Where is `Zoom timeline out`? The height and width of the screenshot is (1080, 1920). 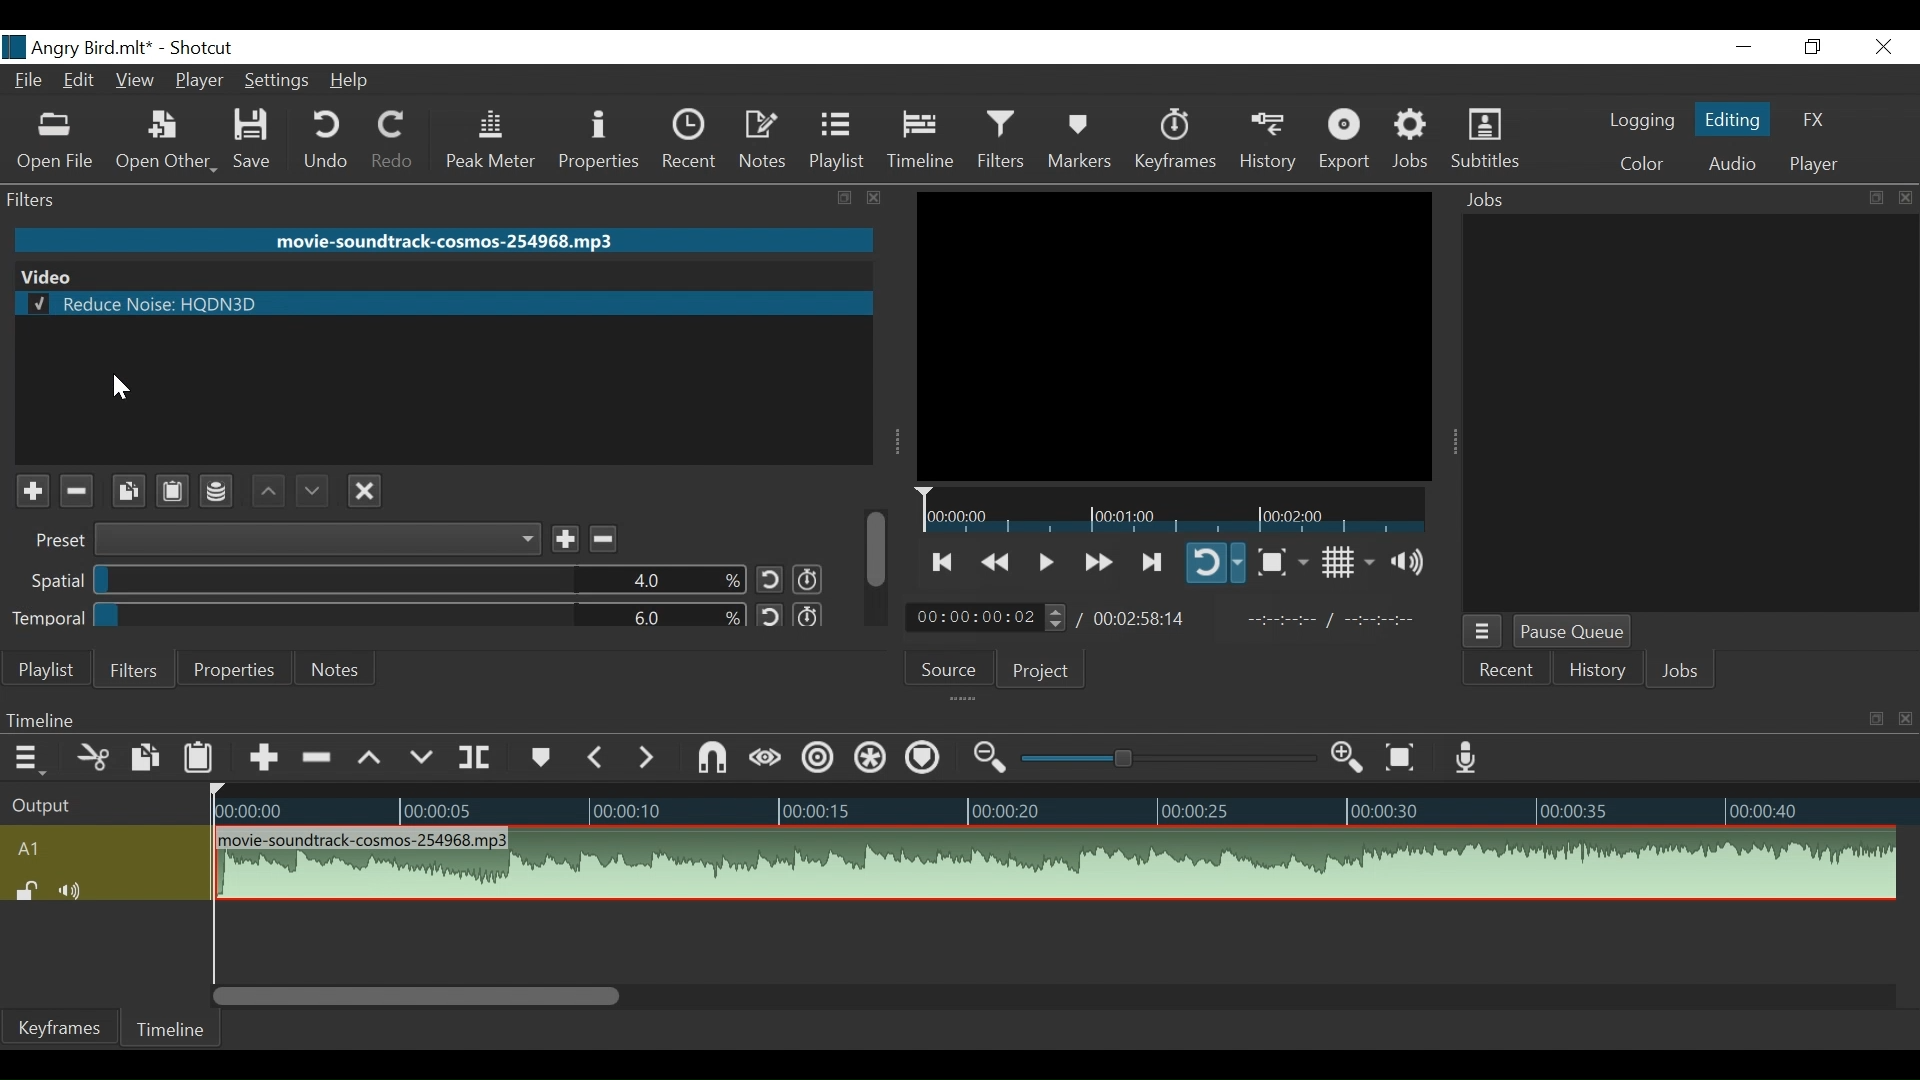 Zoom timeline out is located at coordinates (987, 760).